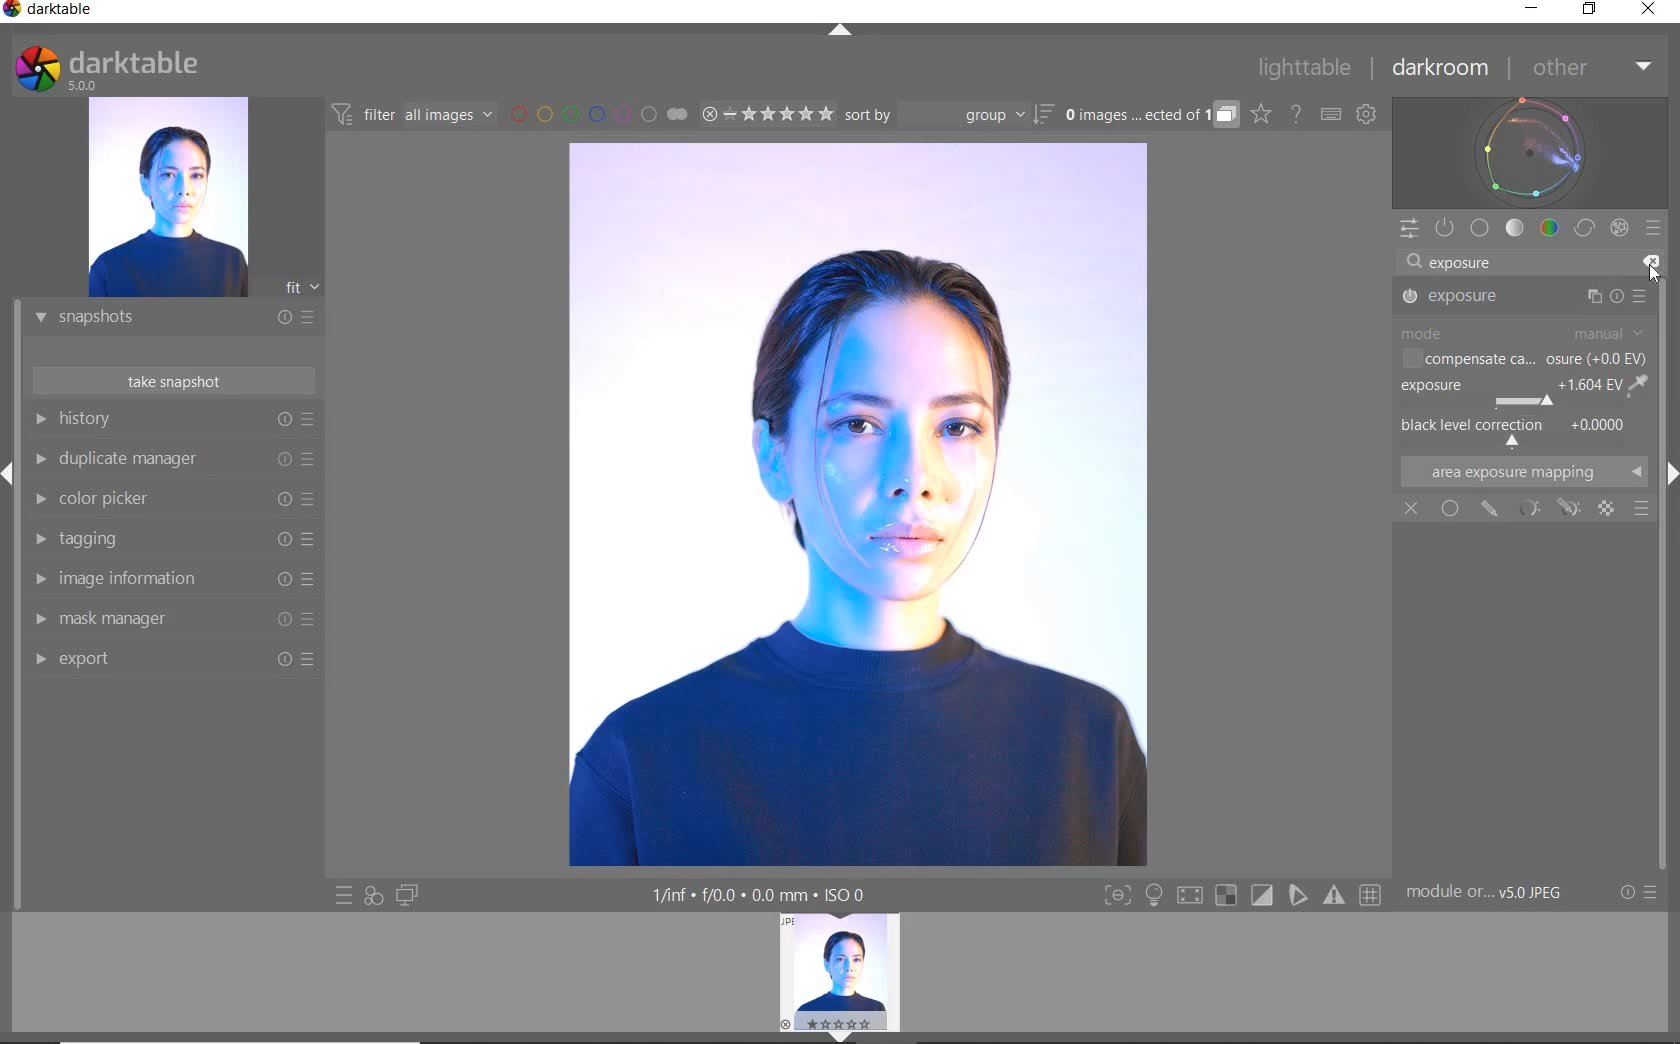  What do you see at coordinates (1154, 897) in the screenshot?
I see `Button` at bounding box center [1154, 897].